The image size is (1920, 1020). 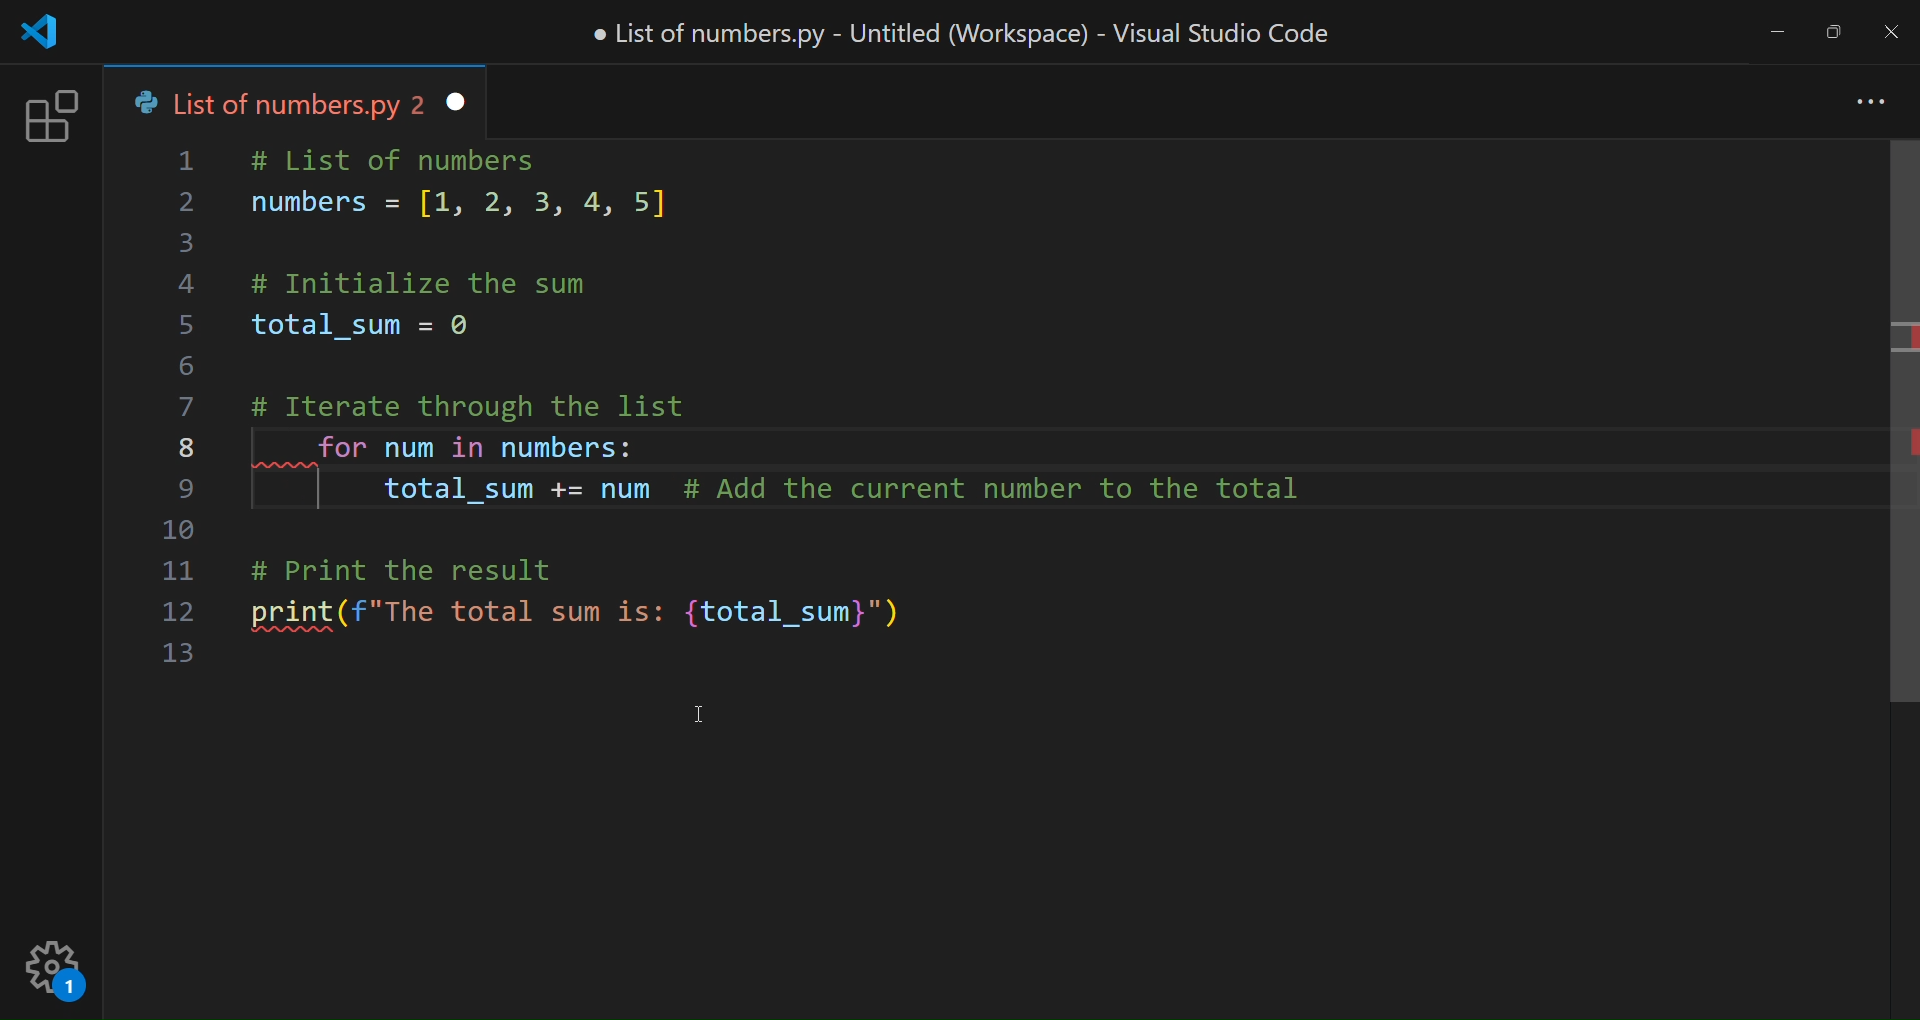 What do you see at coordinates (965, 33) in the screenshot?
I see `title` at bounding box center [965, 33].